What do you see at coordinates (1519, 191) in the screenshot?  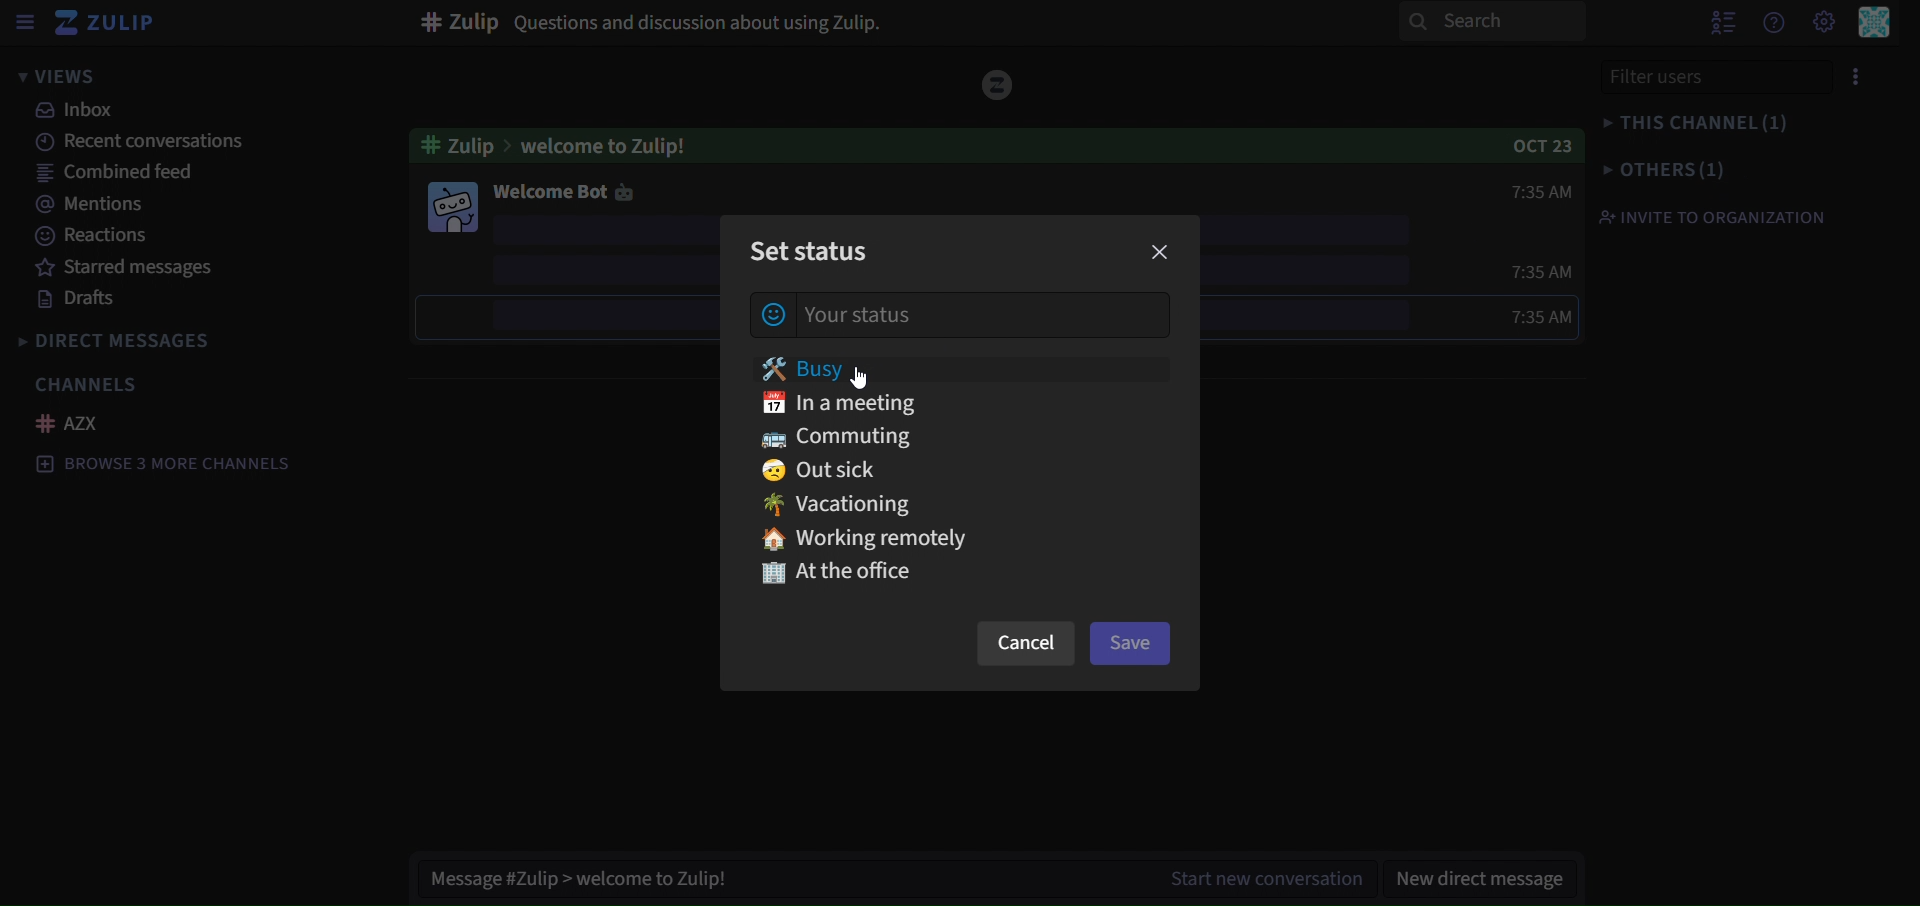 I see `7:35am` at bounding box center [1519, 191].